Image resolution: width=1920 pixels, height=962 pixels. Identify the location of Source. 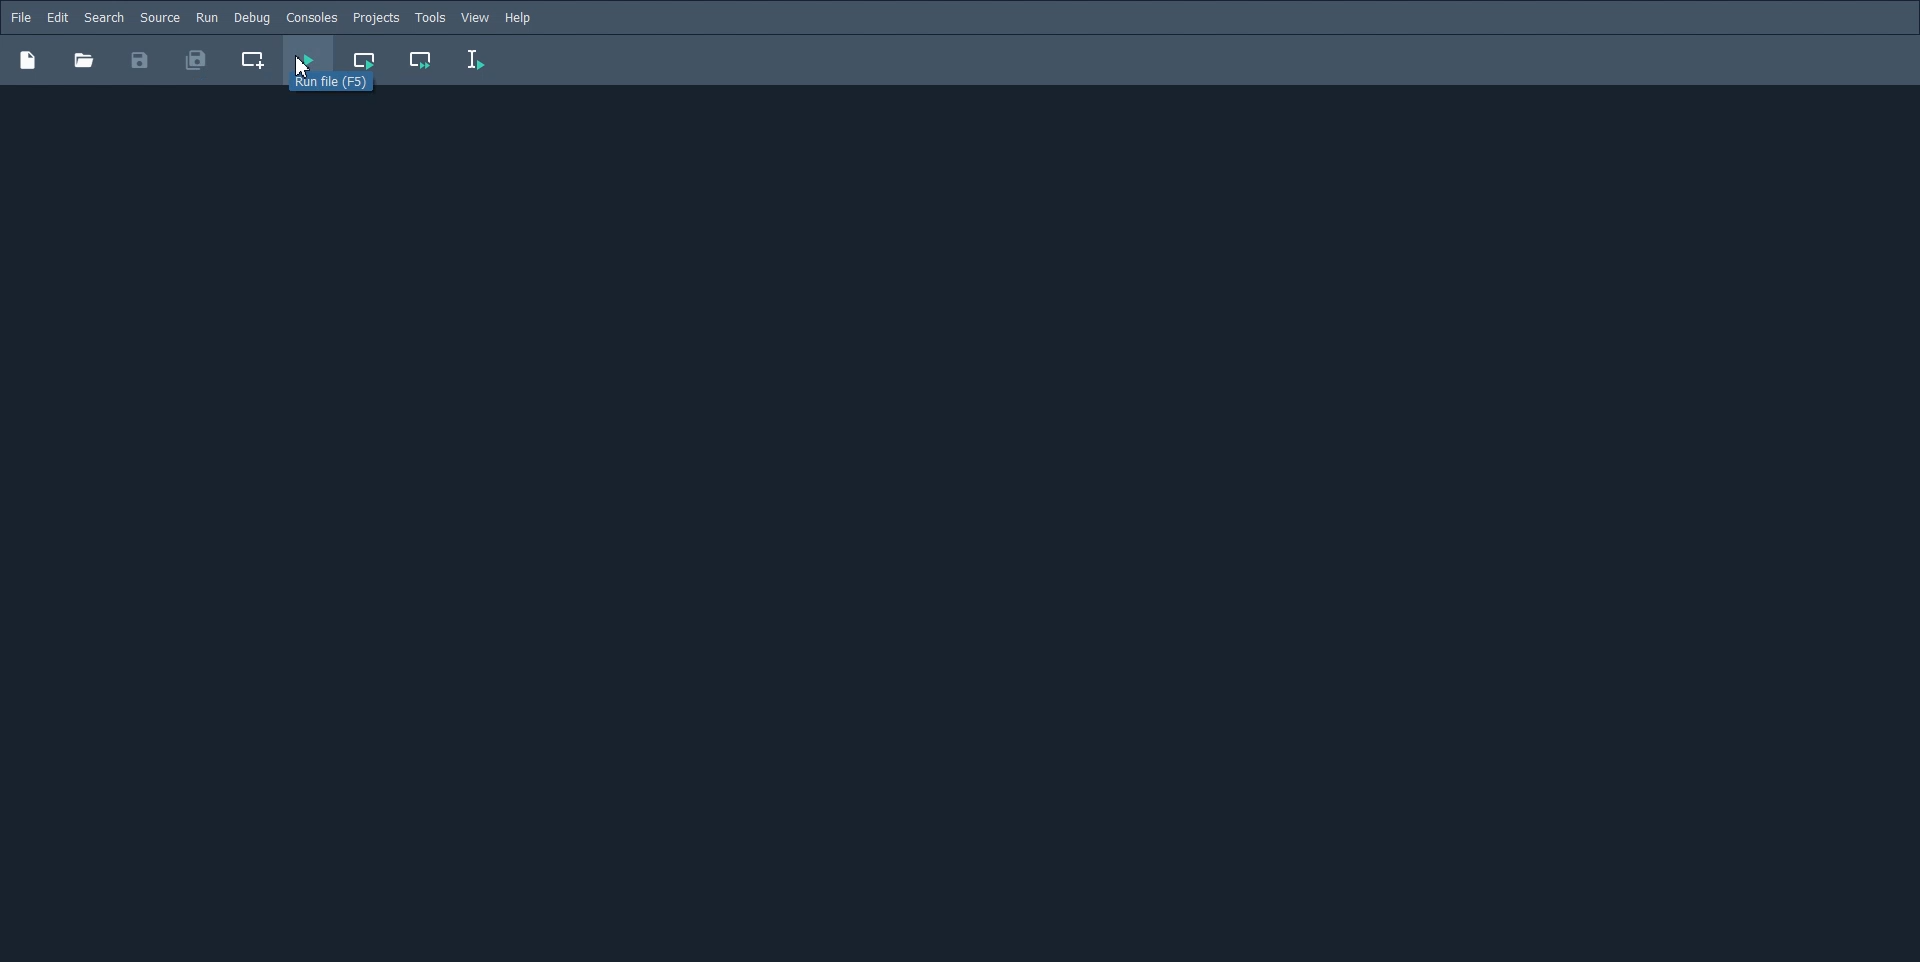
(160, 17).